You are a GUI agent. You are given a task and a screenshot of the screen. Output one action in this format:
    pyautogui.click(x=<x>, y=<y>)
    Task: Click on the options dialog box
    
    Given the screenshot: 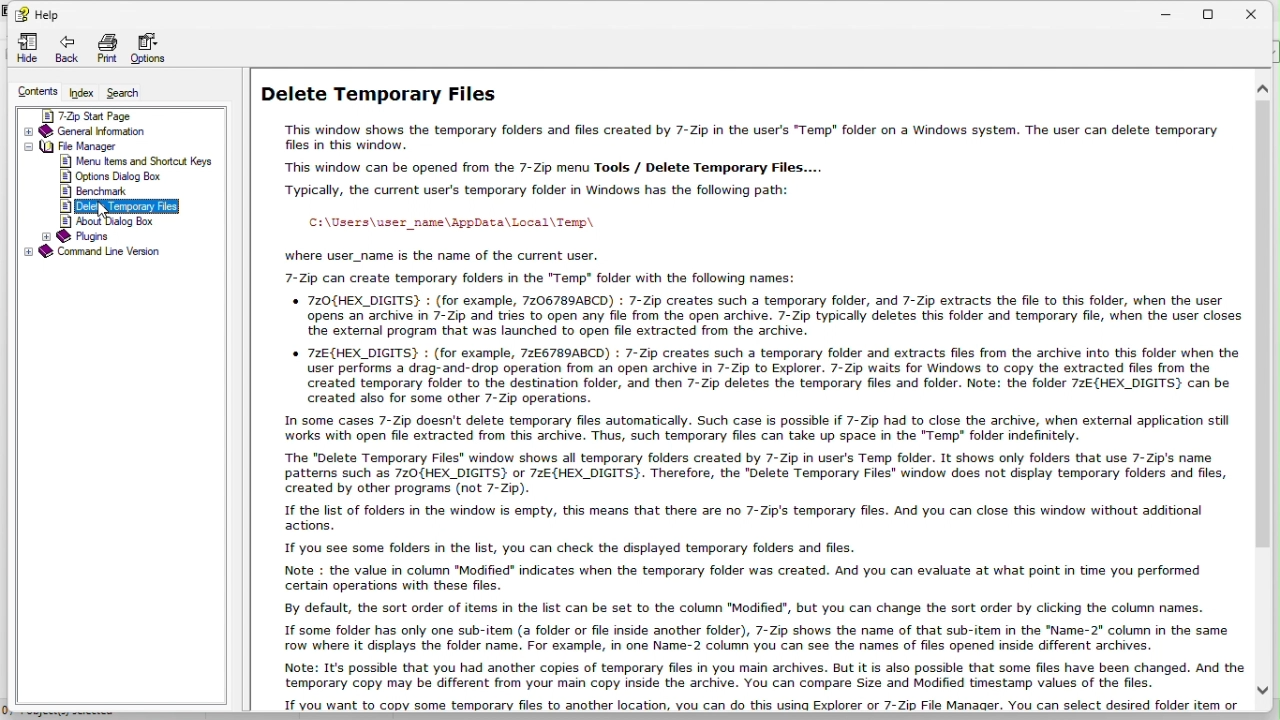 What is the action you would take?
    pyautogui.click(x=111, y=176)
    